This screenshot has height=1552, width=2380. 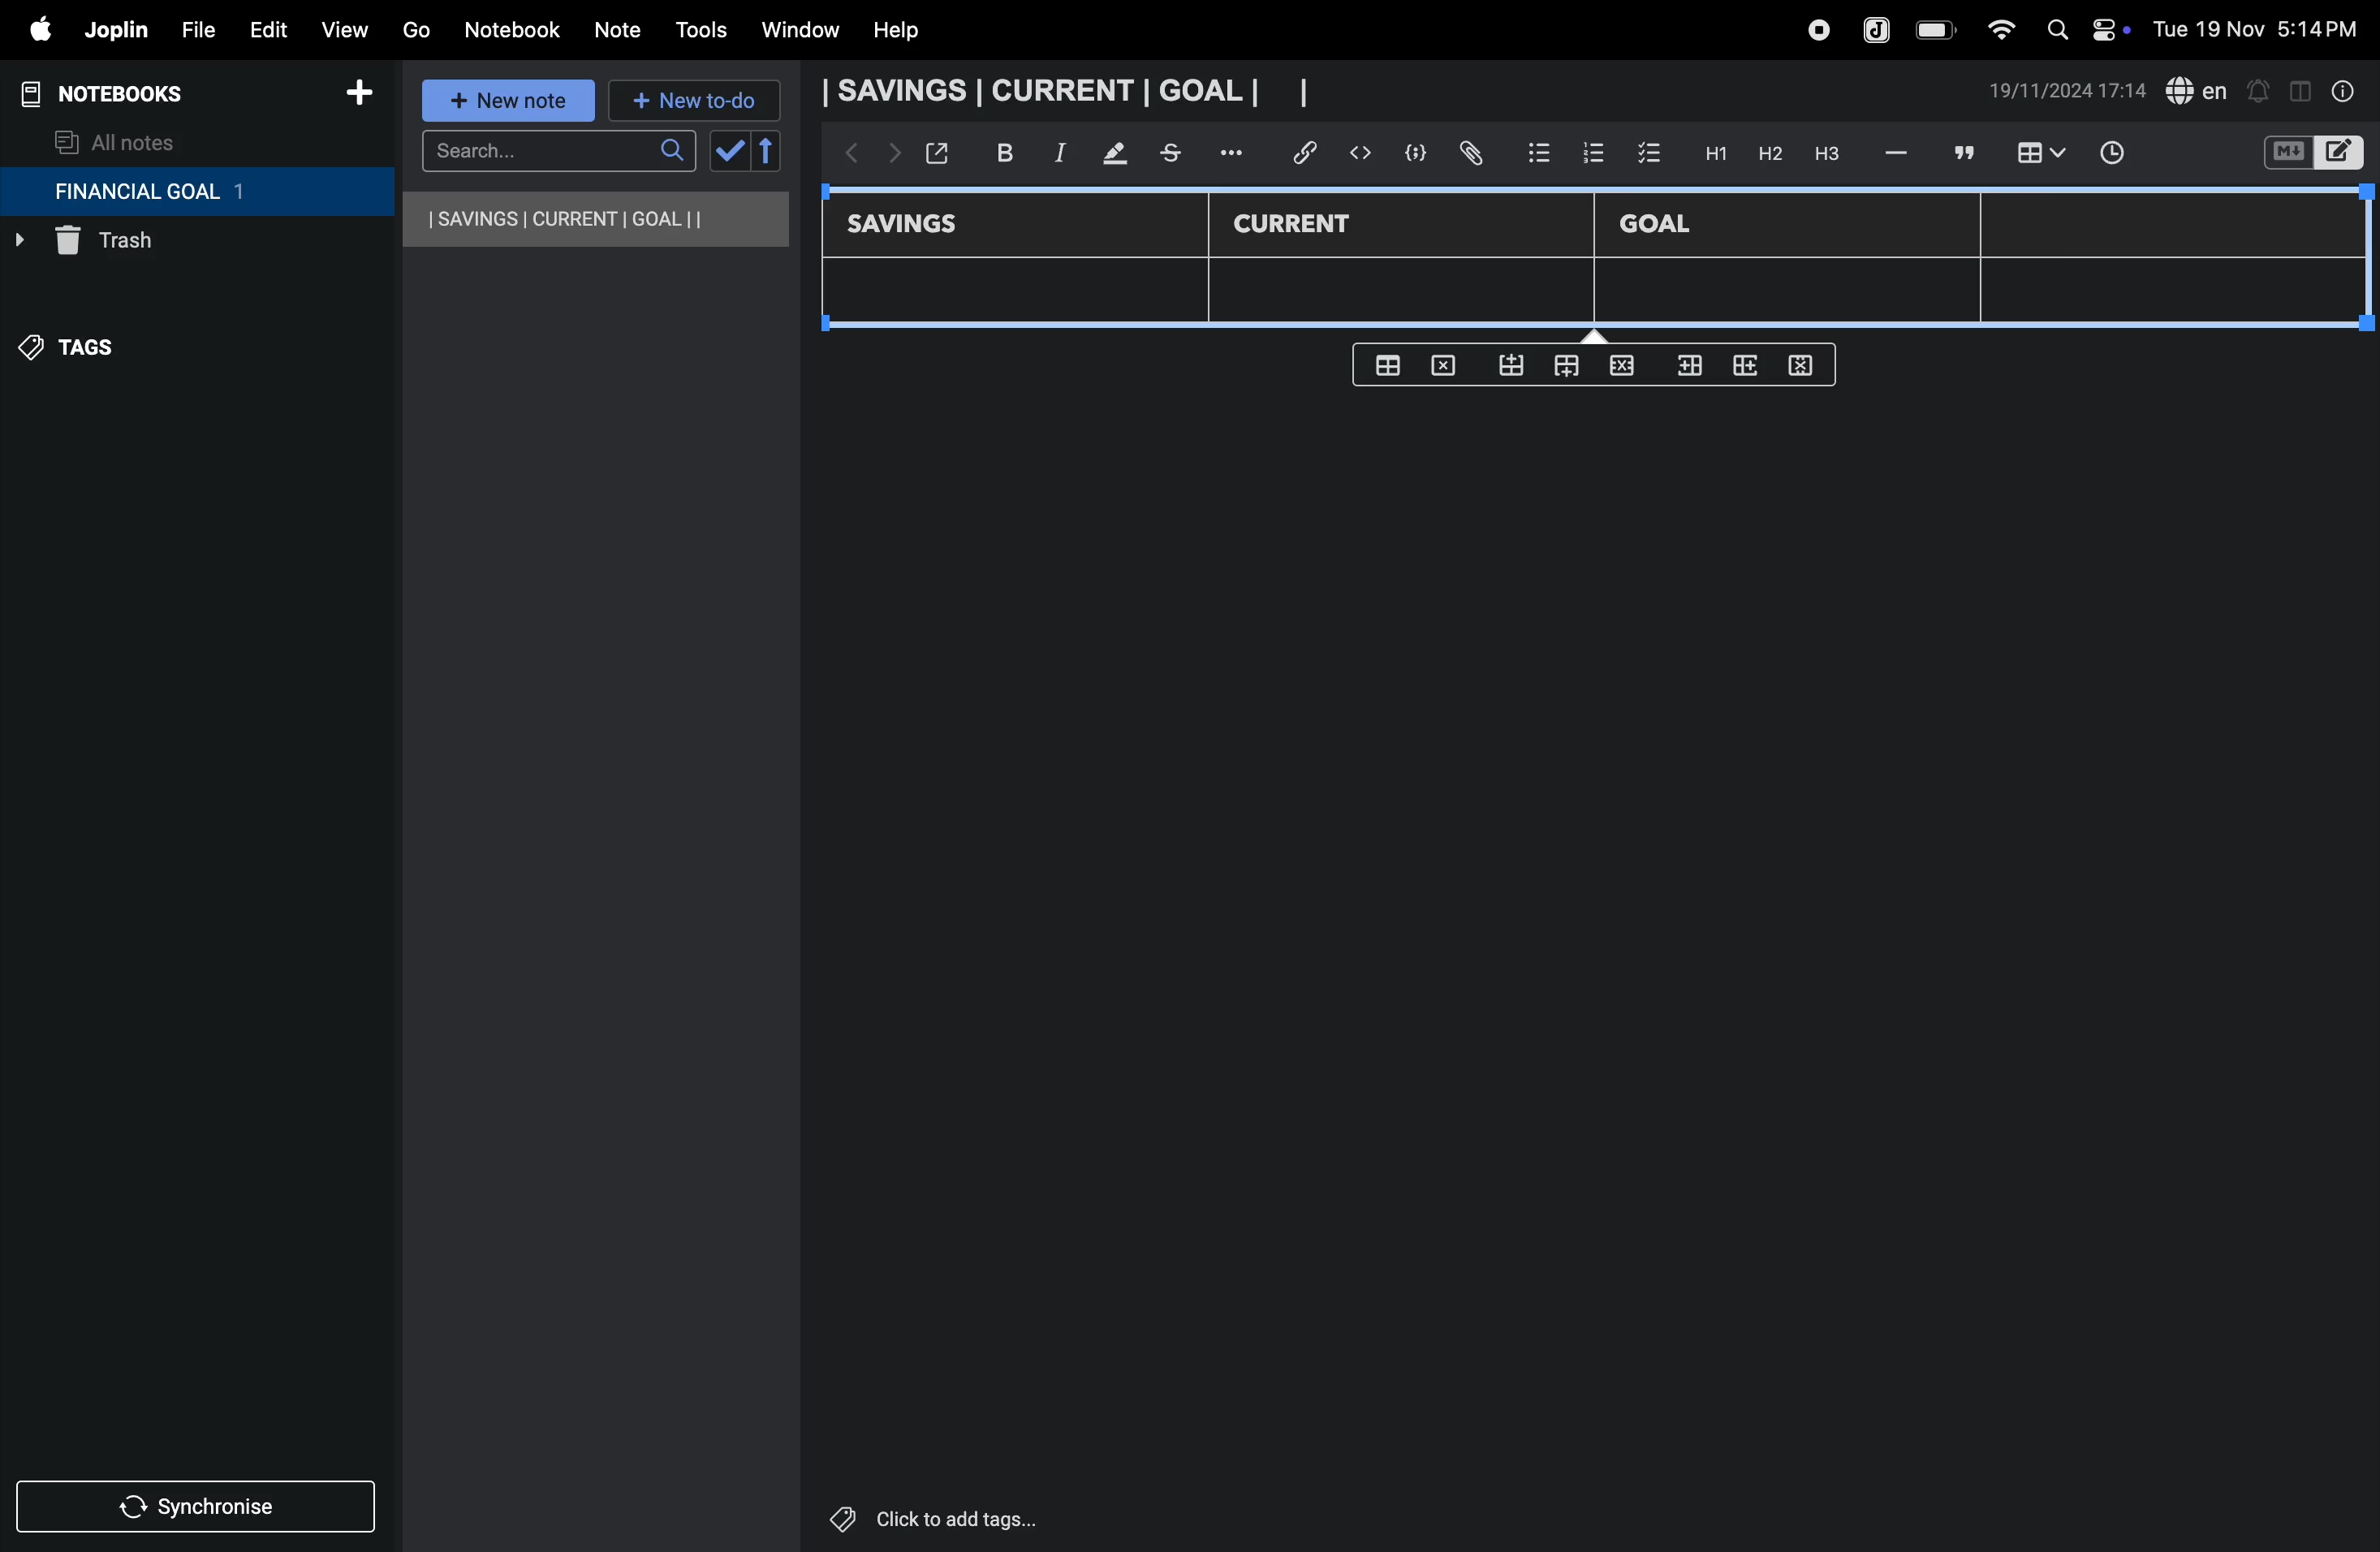 What do you see at coordinates (558, 151) in the screenshot?
I see `search` at bounding box center [558, 151].